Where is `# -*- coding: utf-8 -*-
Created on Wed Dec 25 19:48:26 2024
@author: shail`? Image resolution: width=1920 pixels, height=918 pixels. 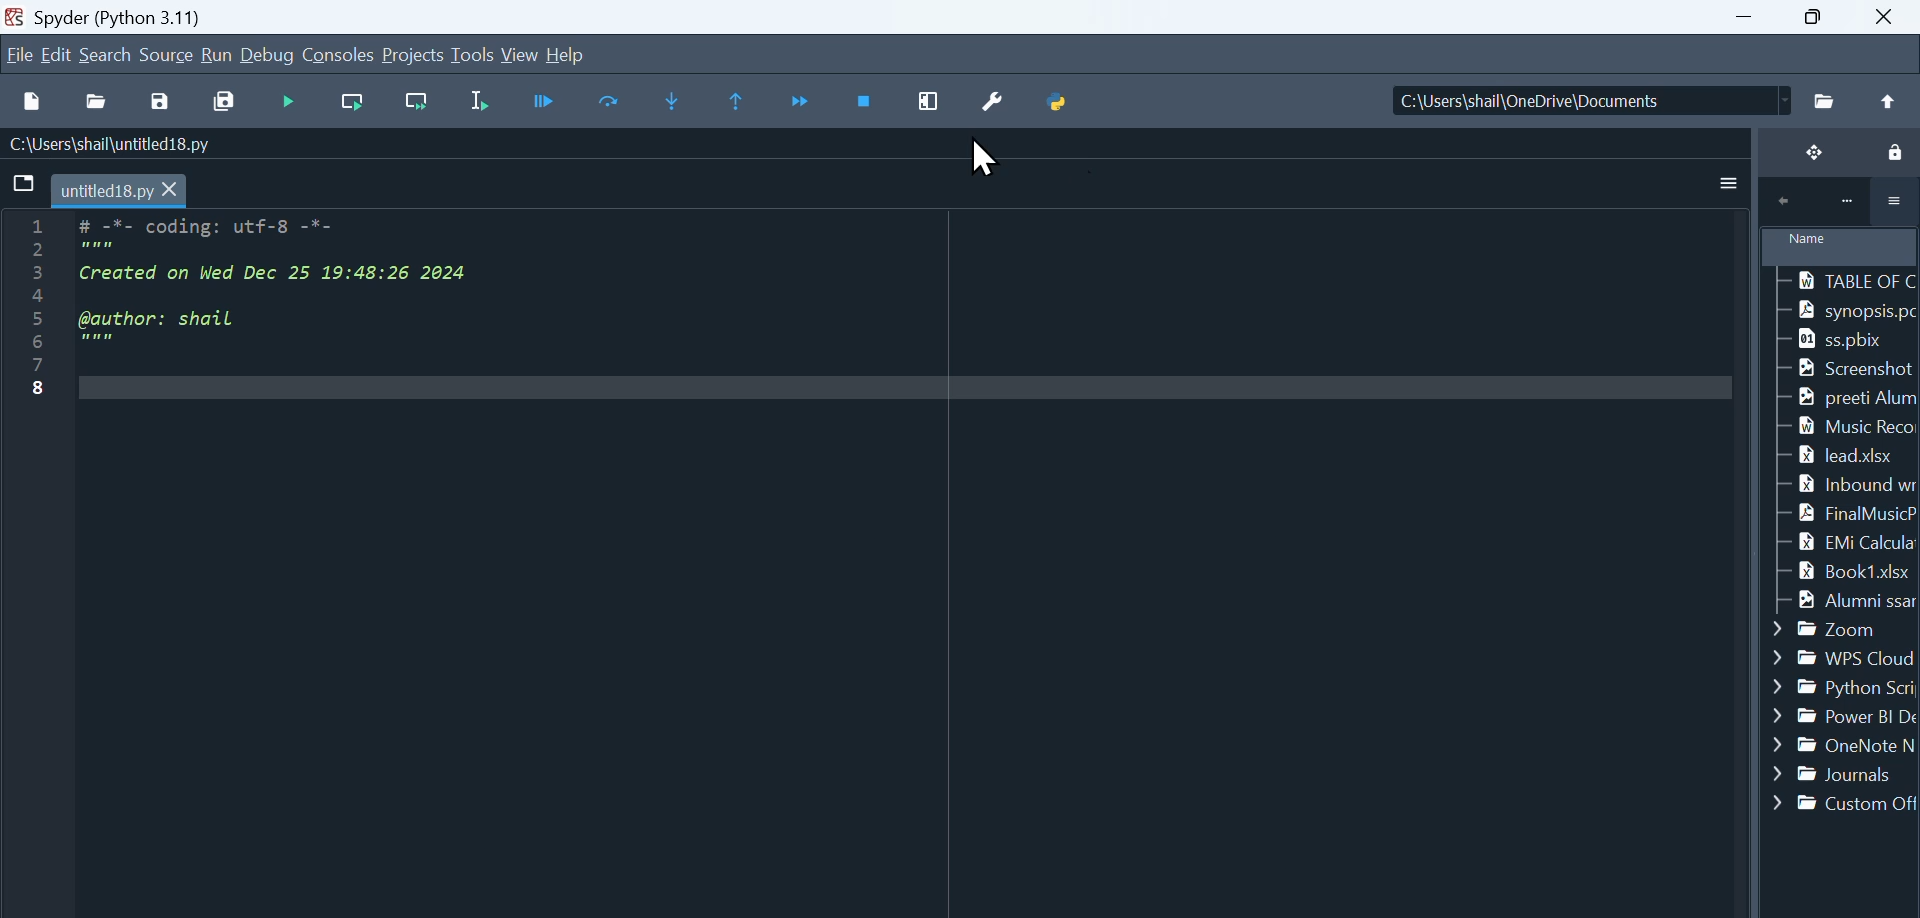 # -*- coding: utf-8 -*-
Created on Wed Dec 25 19:48:26 2024
@author: shail is located at coordinates (881, 550).